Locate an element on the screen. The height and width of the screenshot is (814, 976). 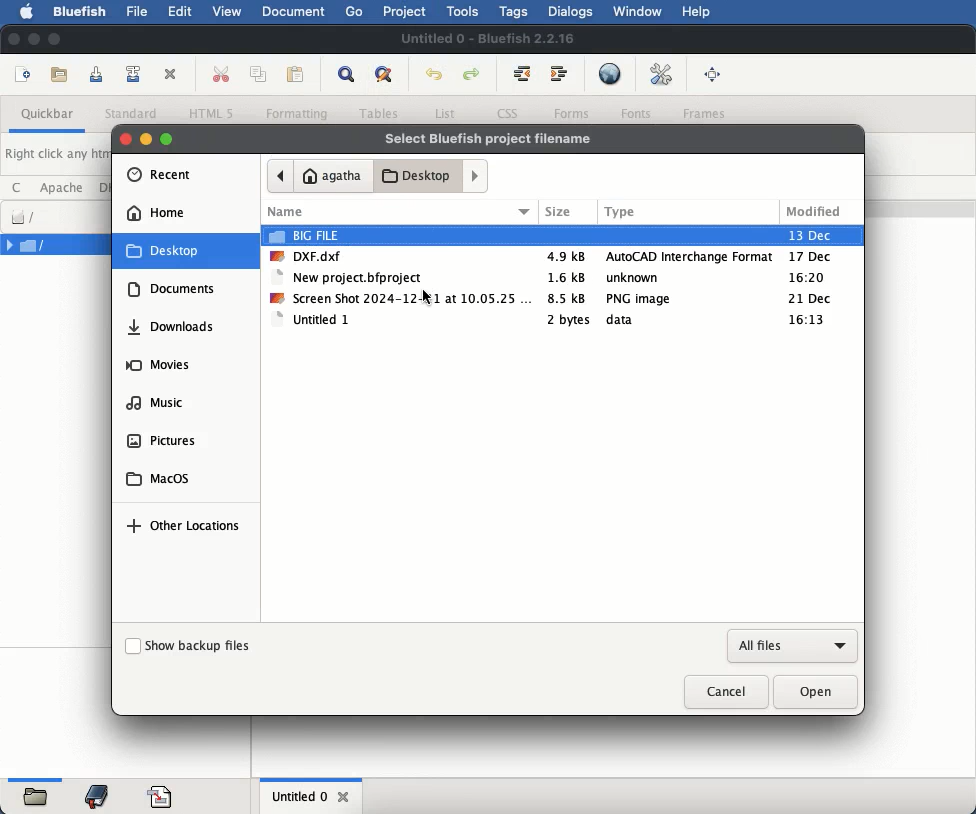
close is located at coordinates (349, 800).